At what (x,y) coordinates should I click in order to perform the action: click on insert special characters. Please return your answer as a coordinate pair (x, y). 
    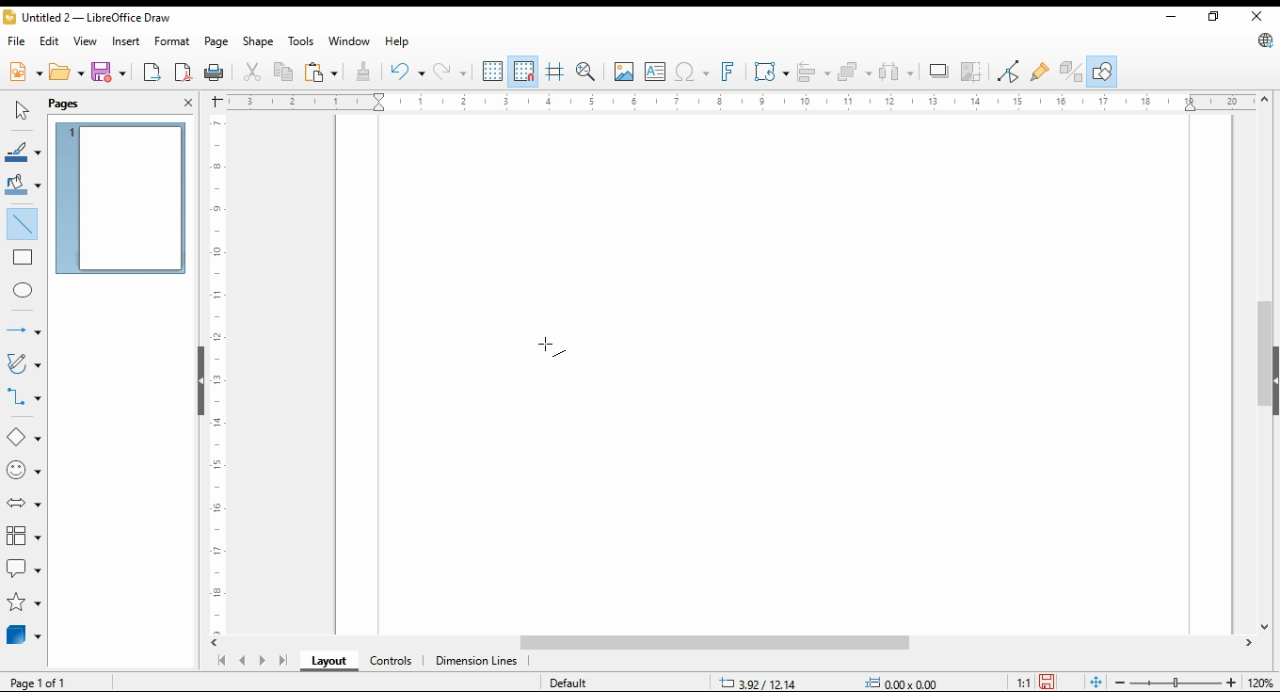
    Looking at the image, I should click on (690, 72).